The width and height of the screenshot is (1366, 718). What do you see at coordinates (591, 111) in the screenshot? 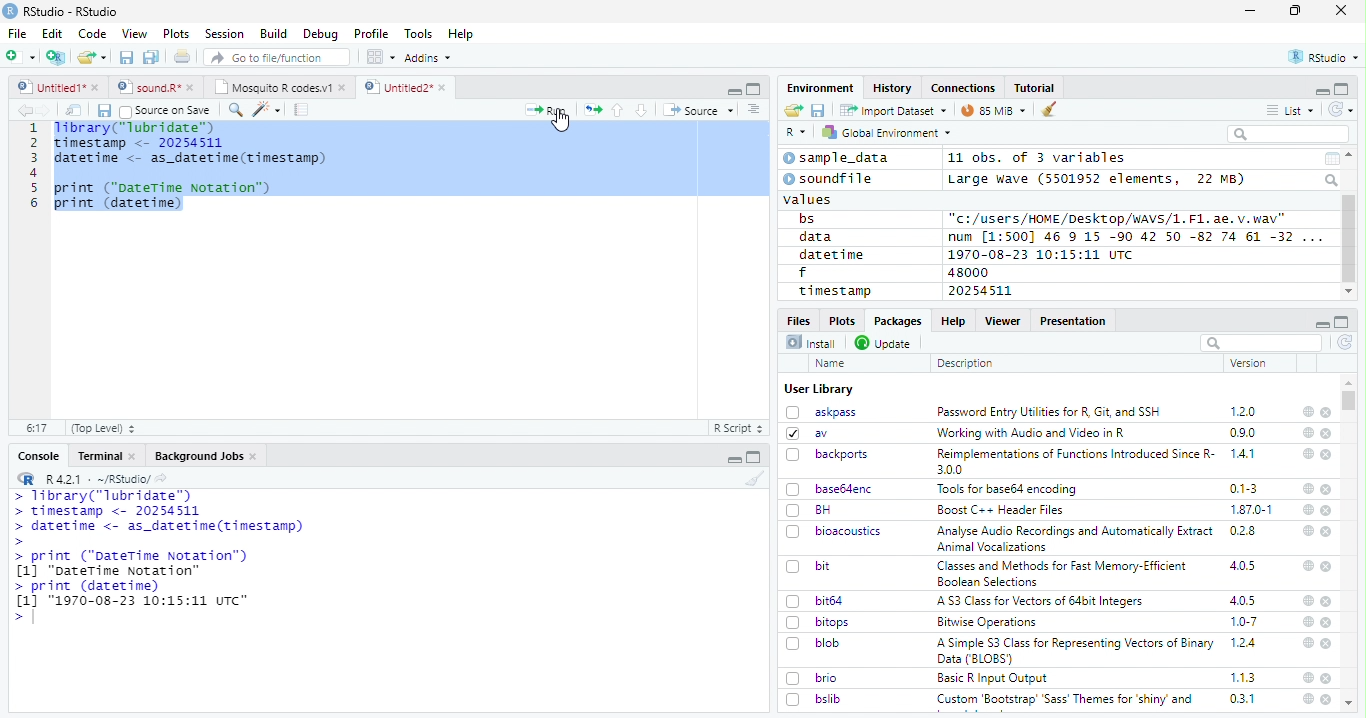
I see `Re-run the previous code region` at bounding box center [591, 111].